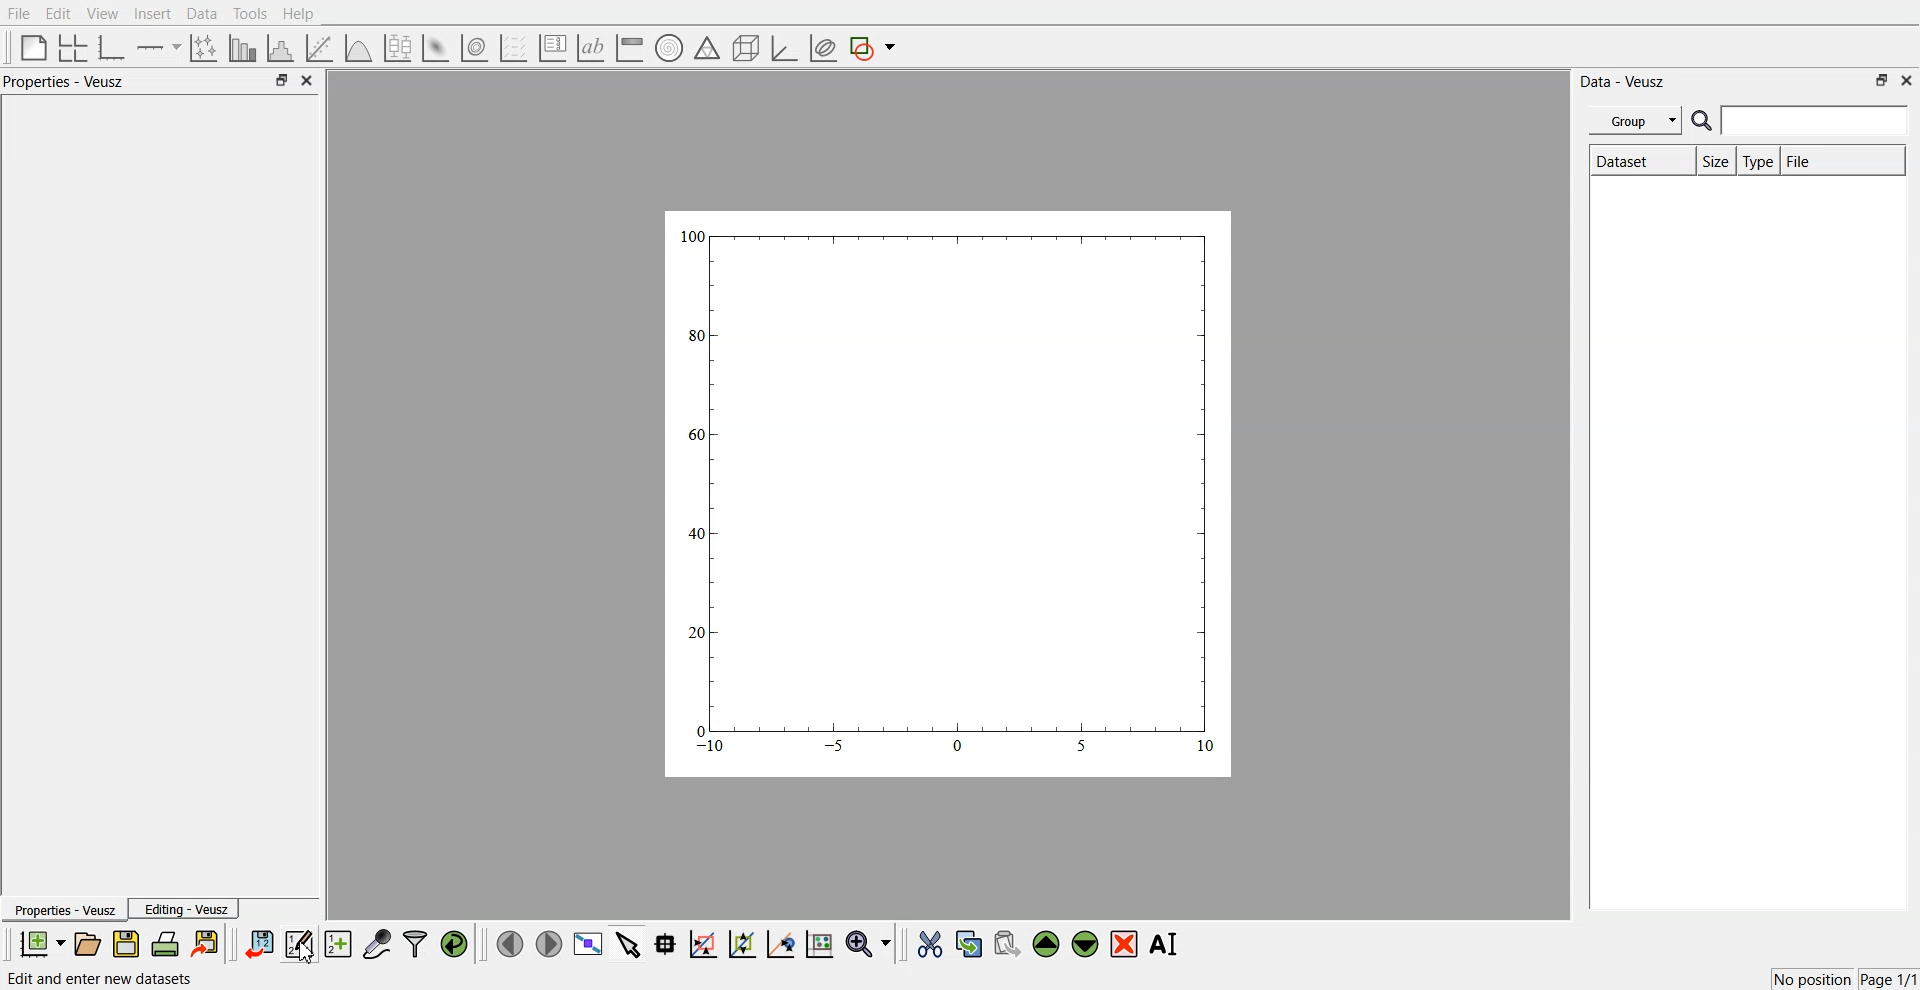 The height and width of the screenshot is (990, 1920). Describe the element at coordinates (186, 909) in the screenshot. I see `Editing - Veusz` at that location.